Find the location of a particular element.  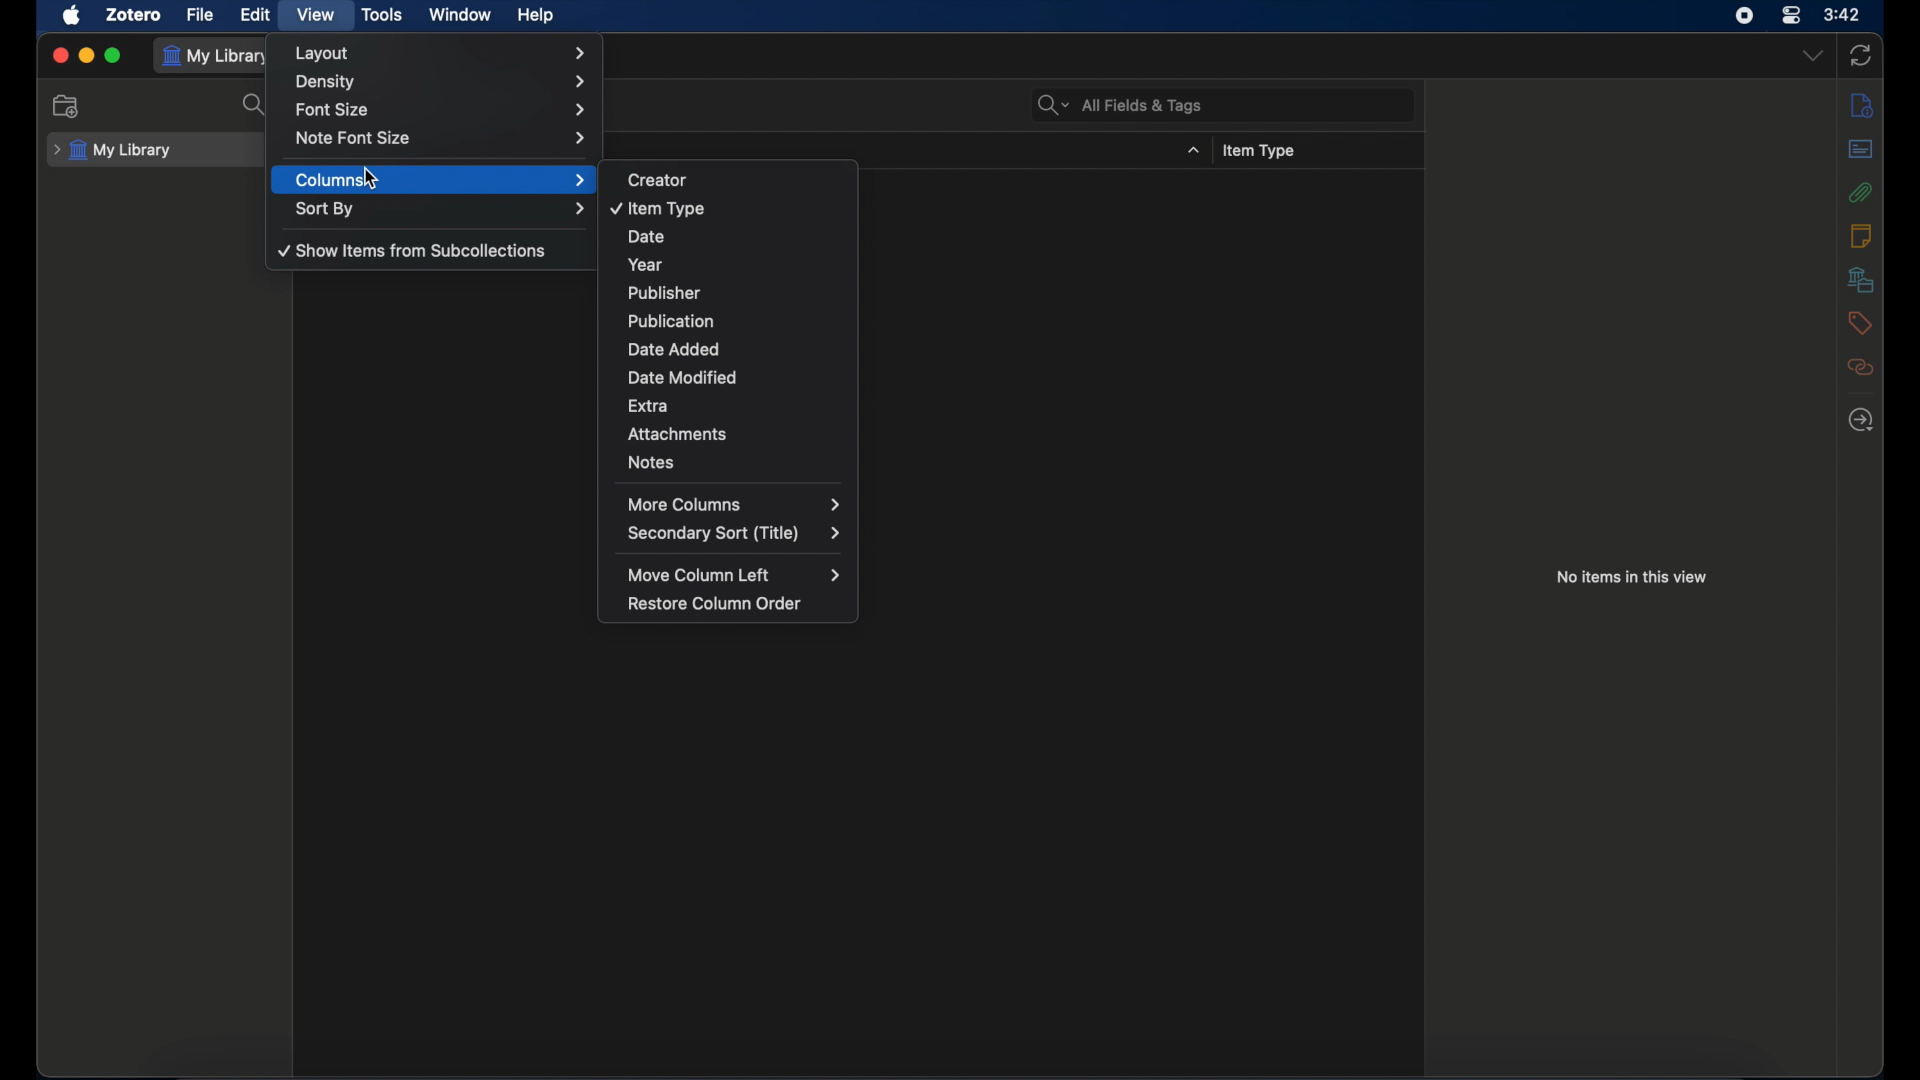

zotero is located at coordinates (134, 13).